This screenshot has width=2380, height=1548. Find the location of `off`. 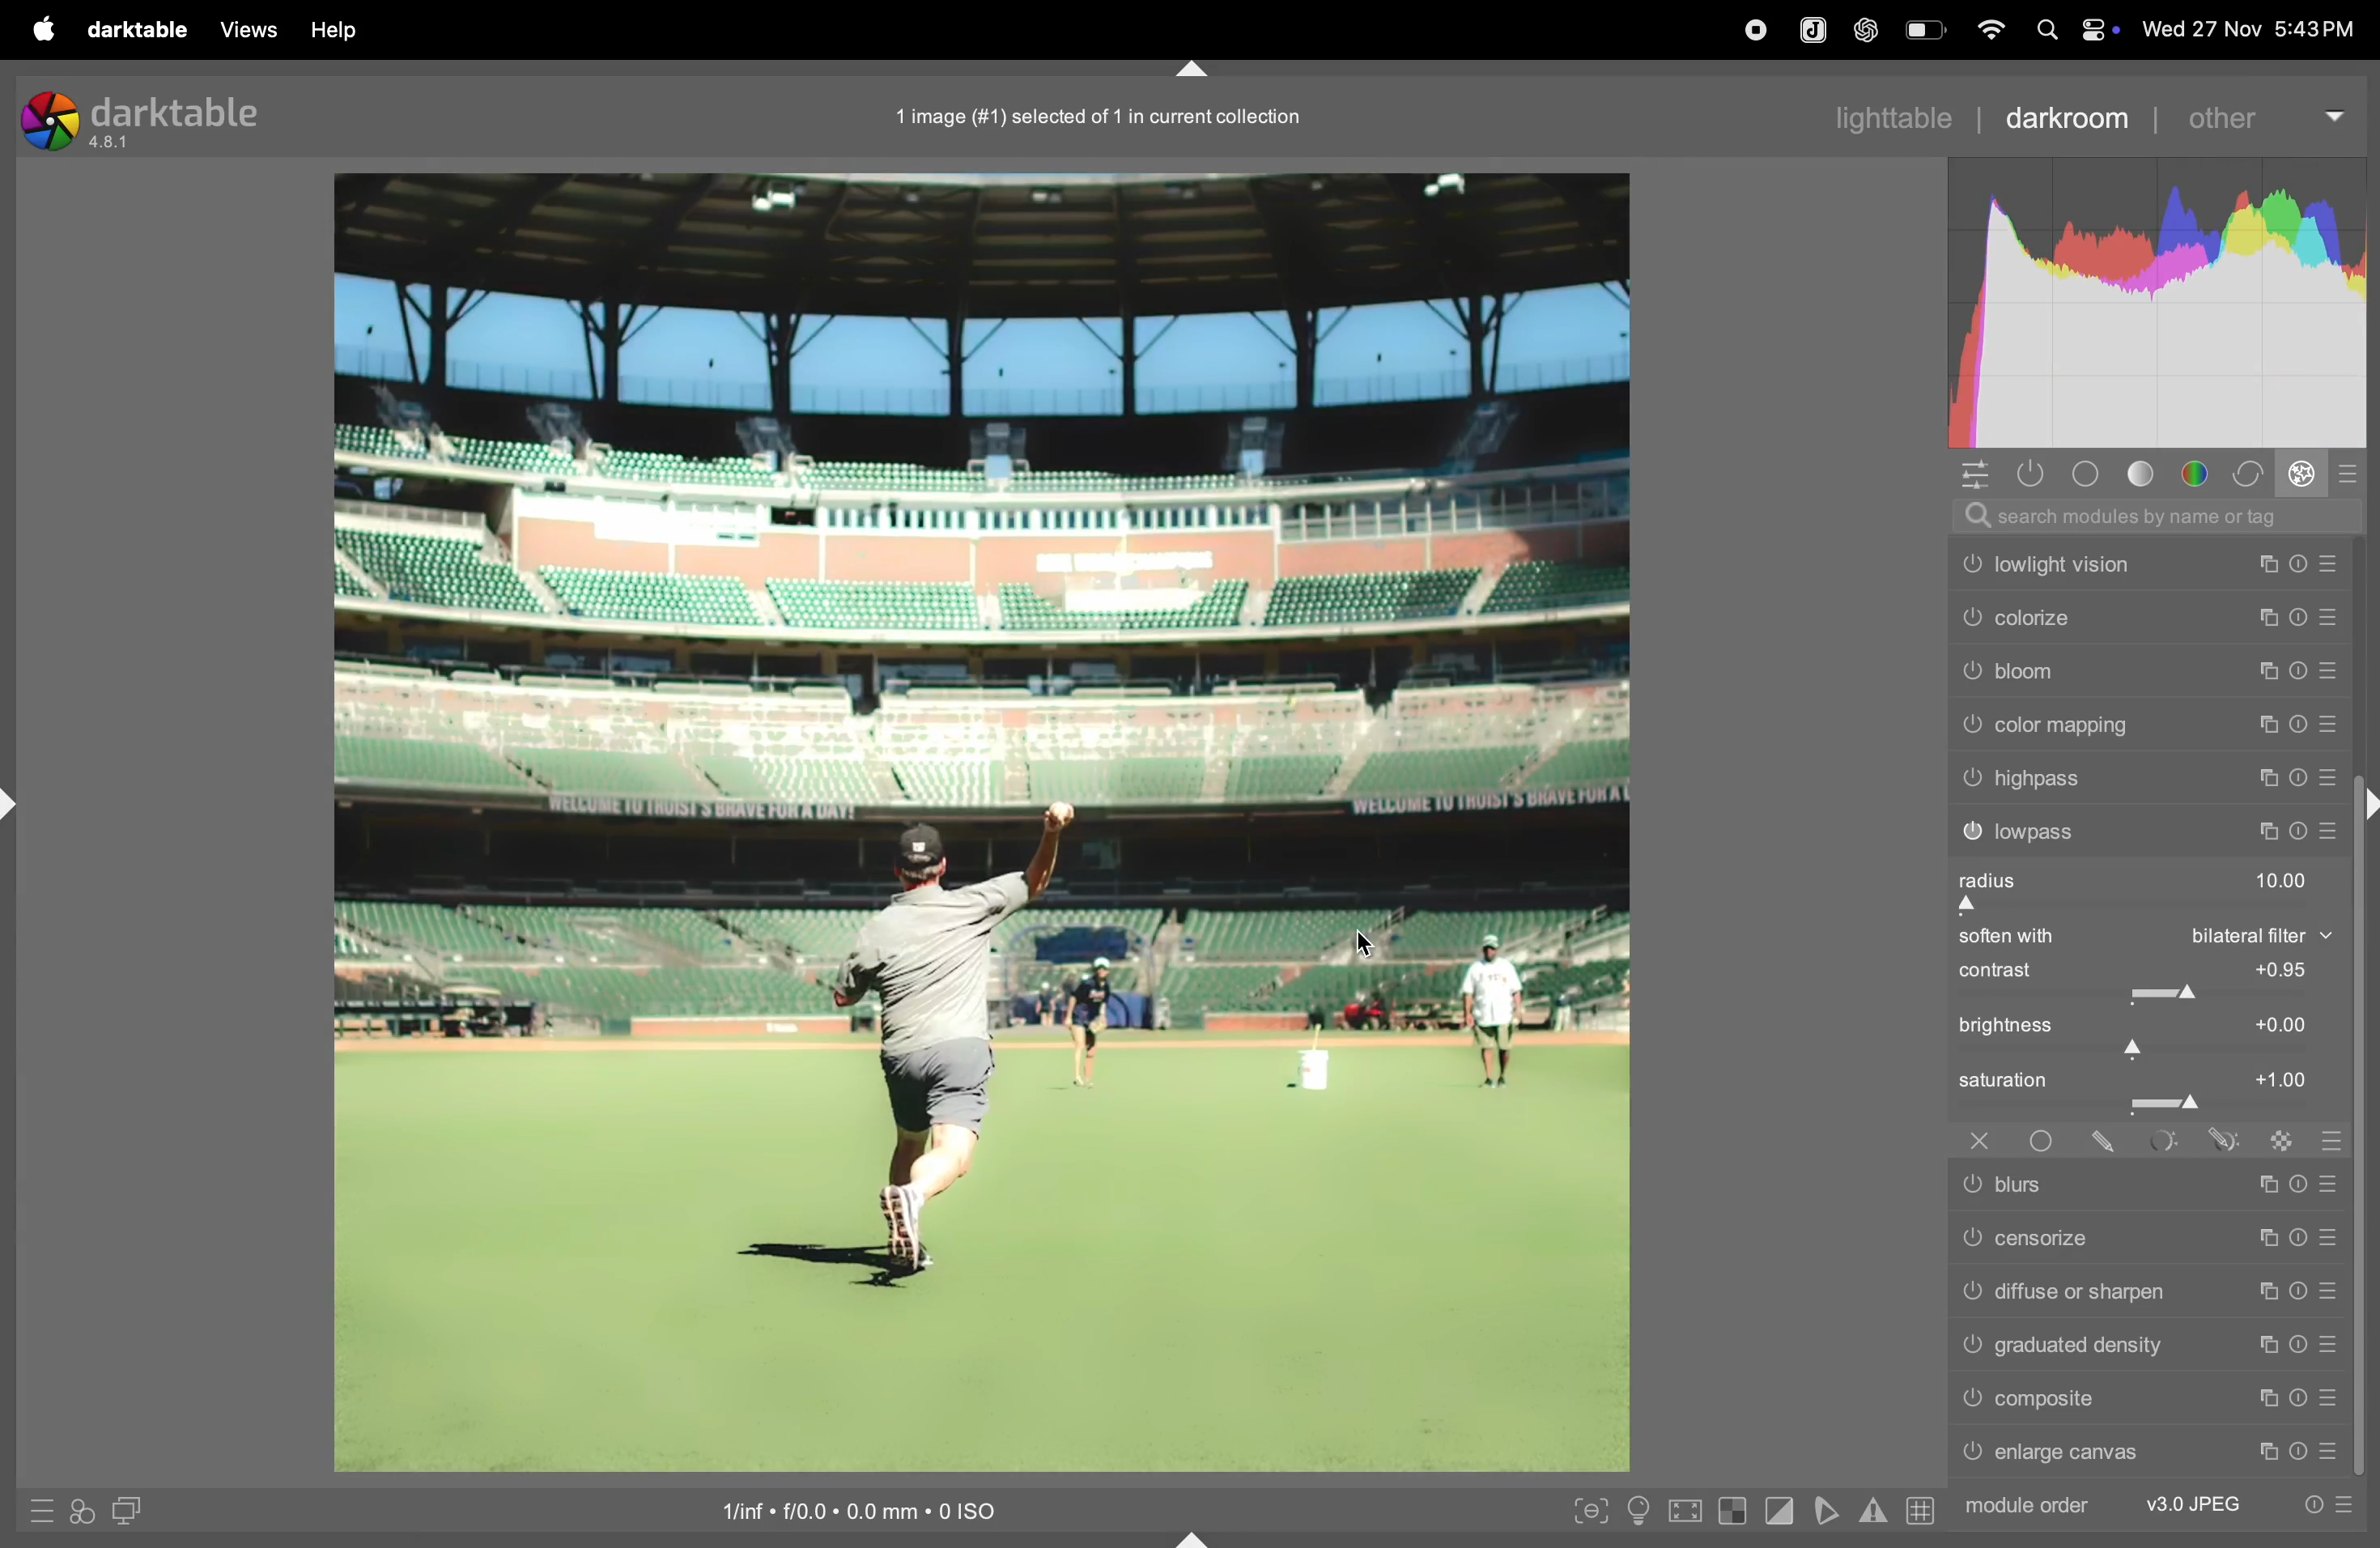

off is located at coordinates (1975, 1141).